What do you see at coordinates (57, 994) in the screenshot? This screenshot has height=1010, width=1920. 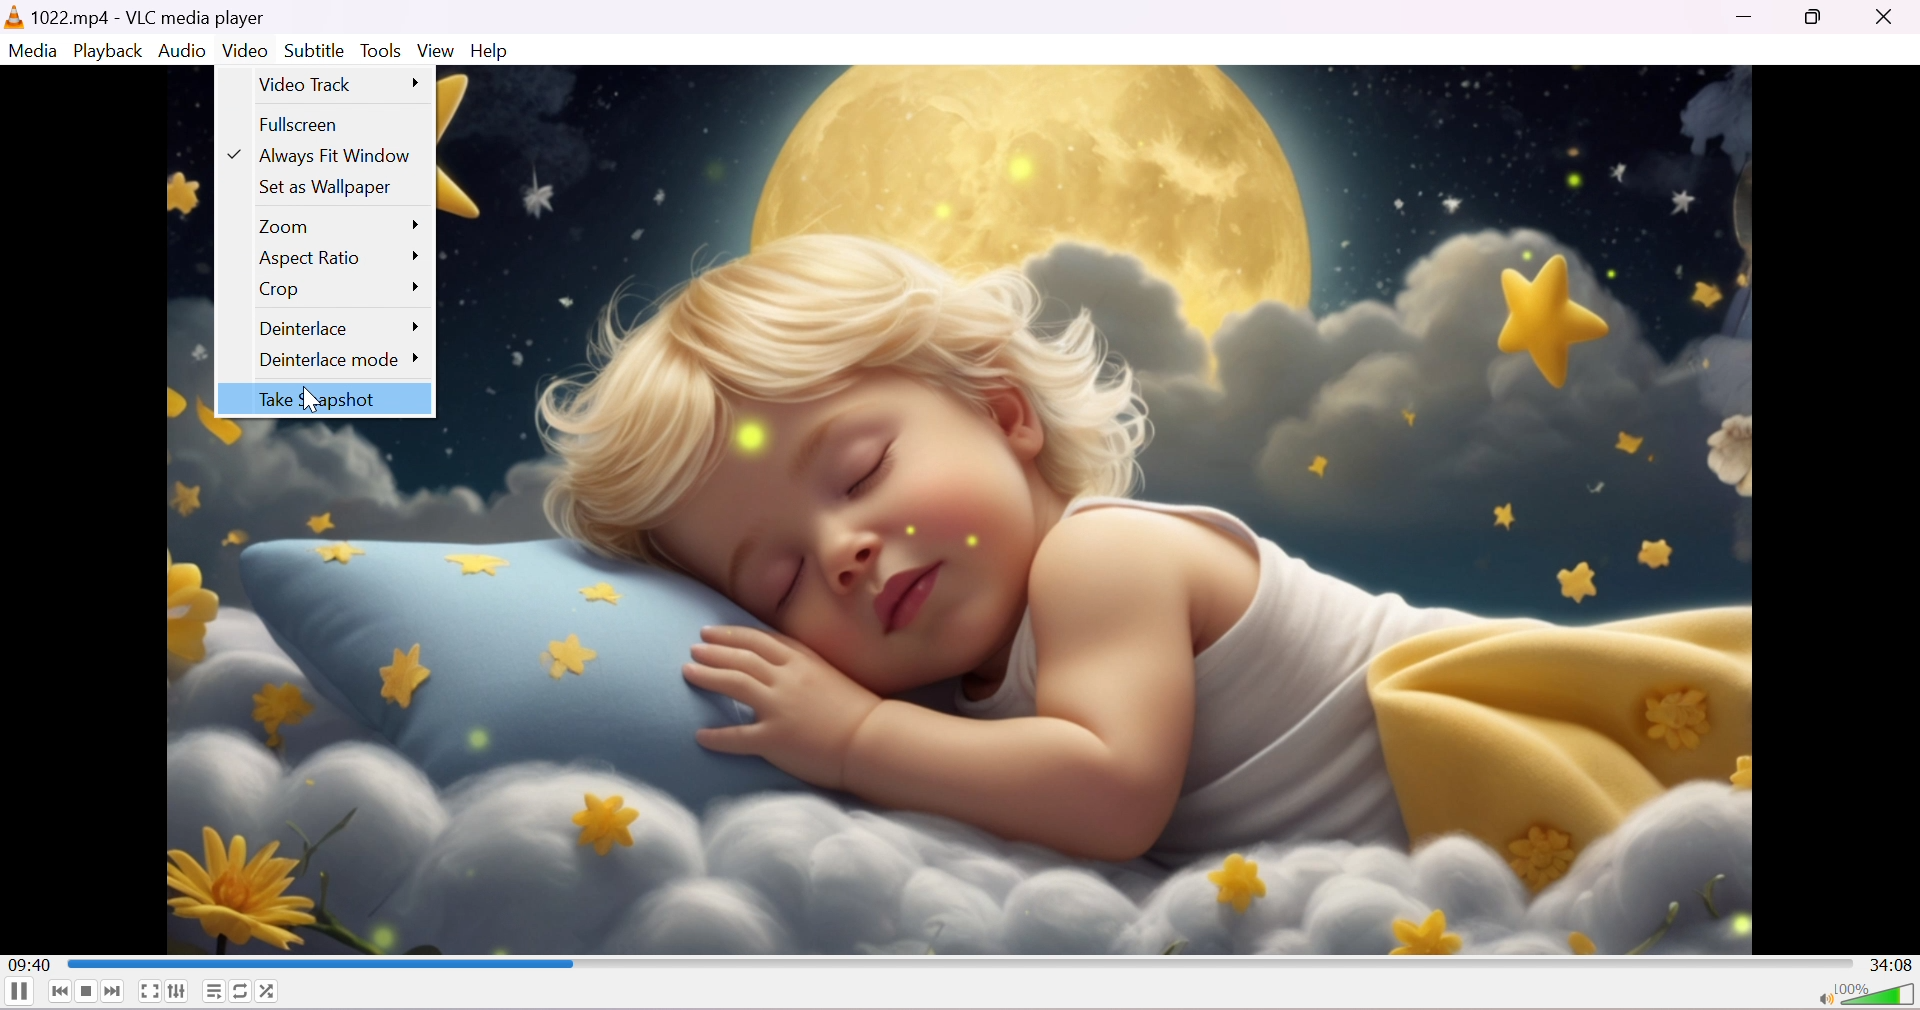 I see `Previous media in the playlist, skip backward when held` at bounding box center [57, 994].